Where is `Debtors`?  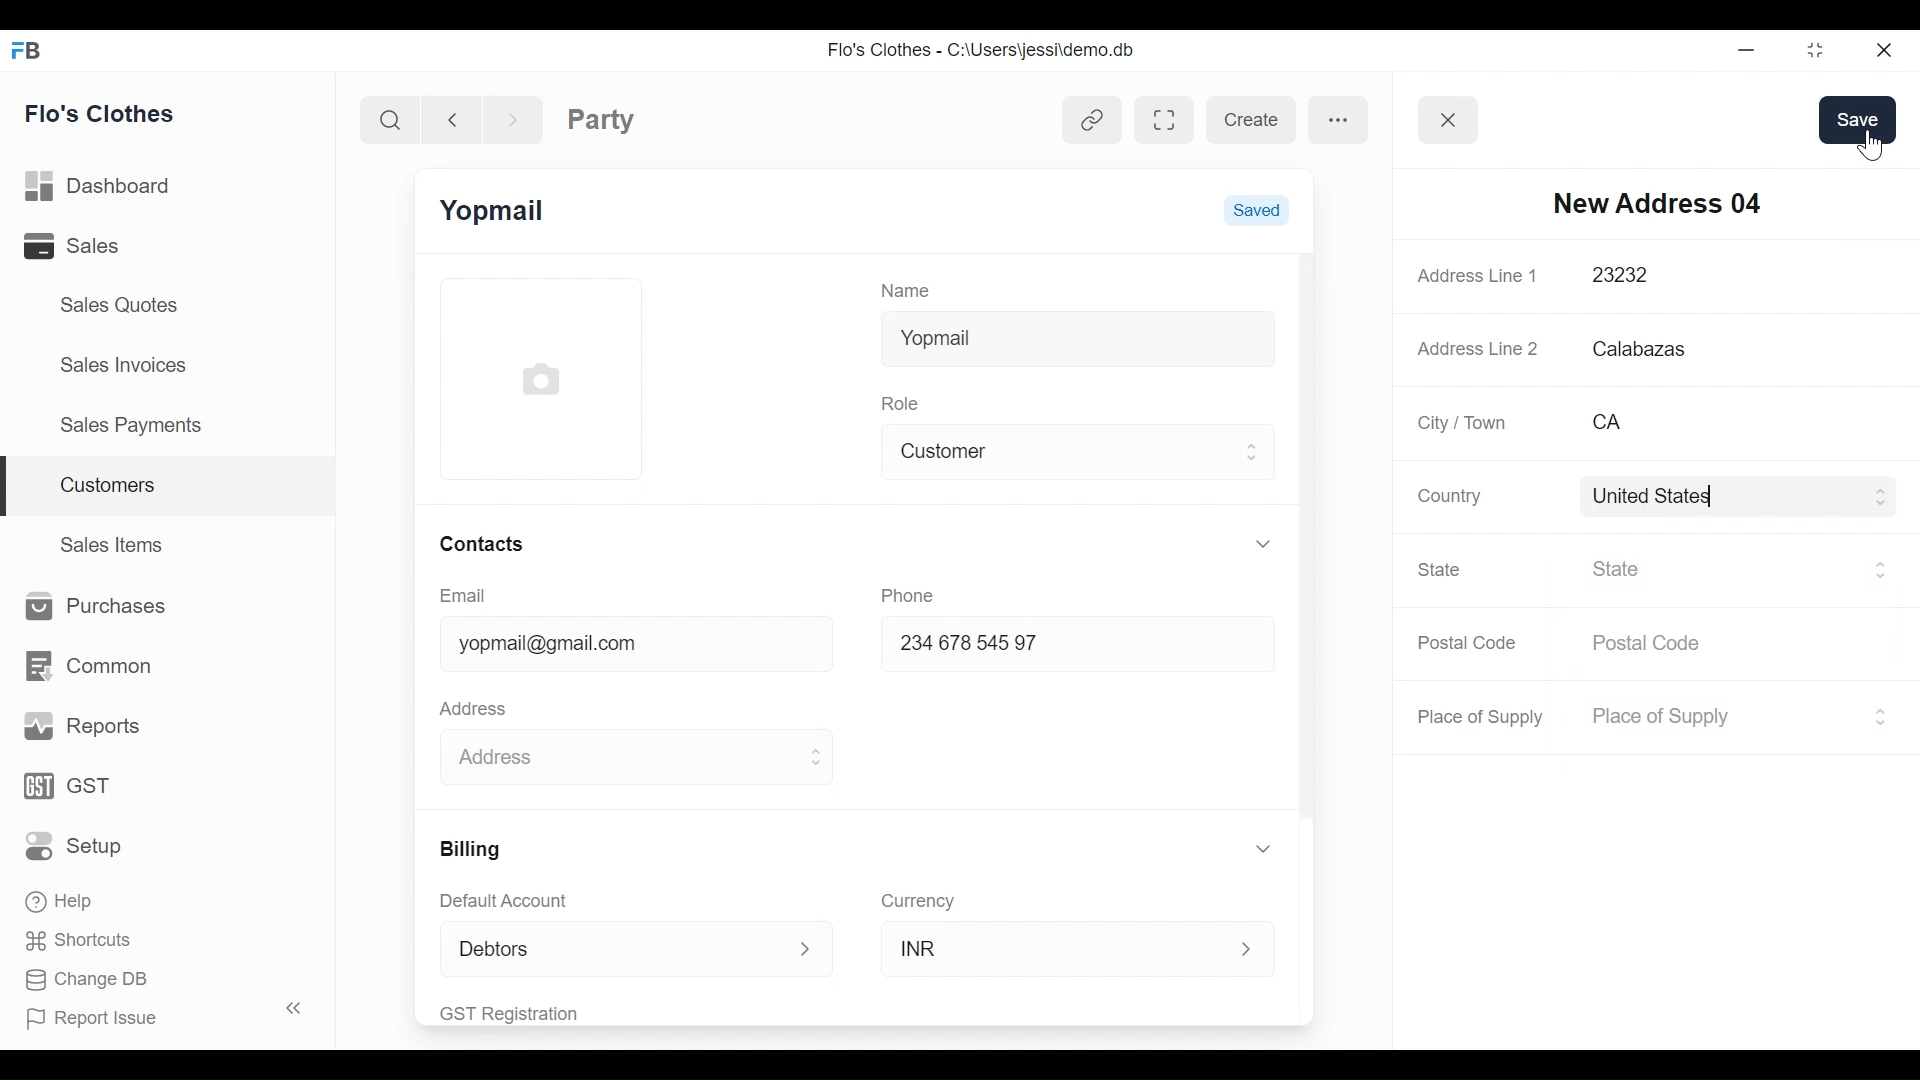
Debtors is located at coordinates (604, 948).